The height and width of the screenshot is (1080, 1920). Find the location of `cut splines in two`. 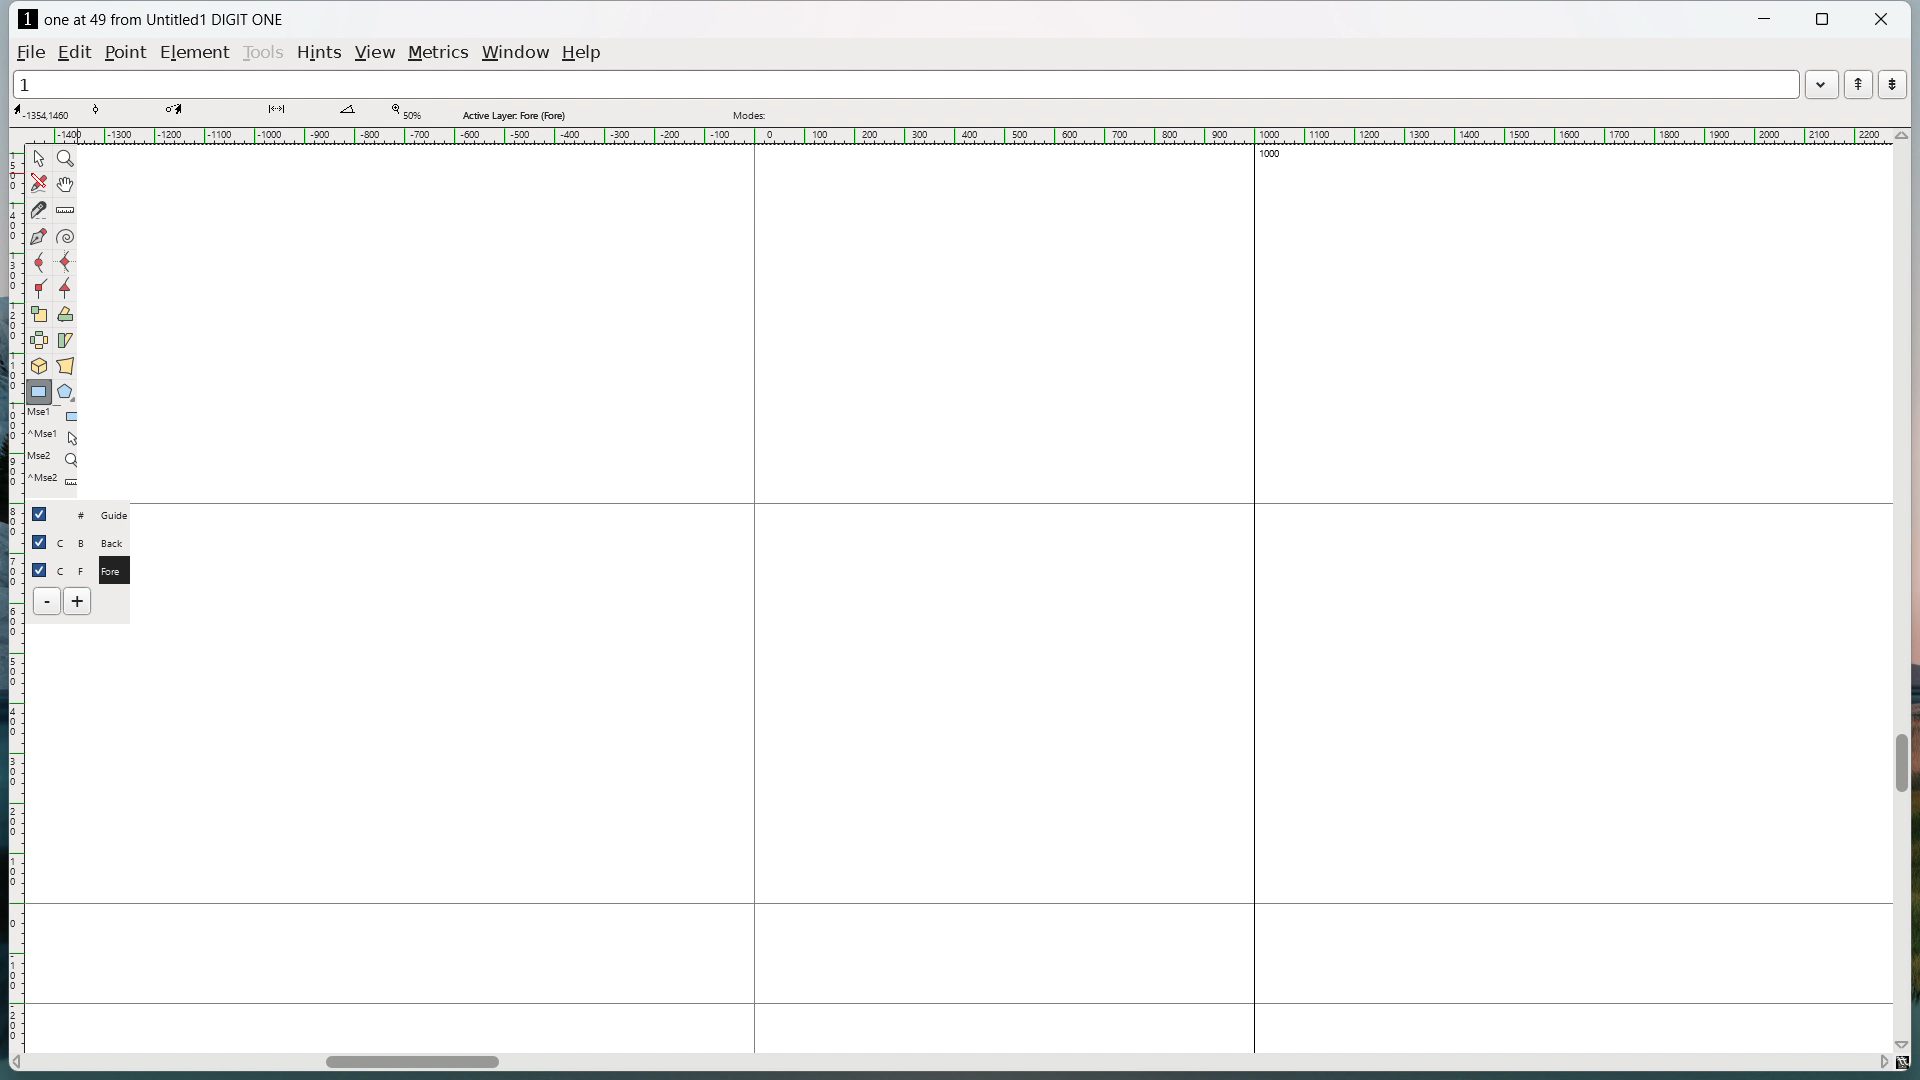

cut splines in two is located at coordinates (40, 210).